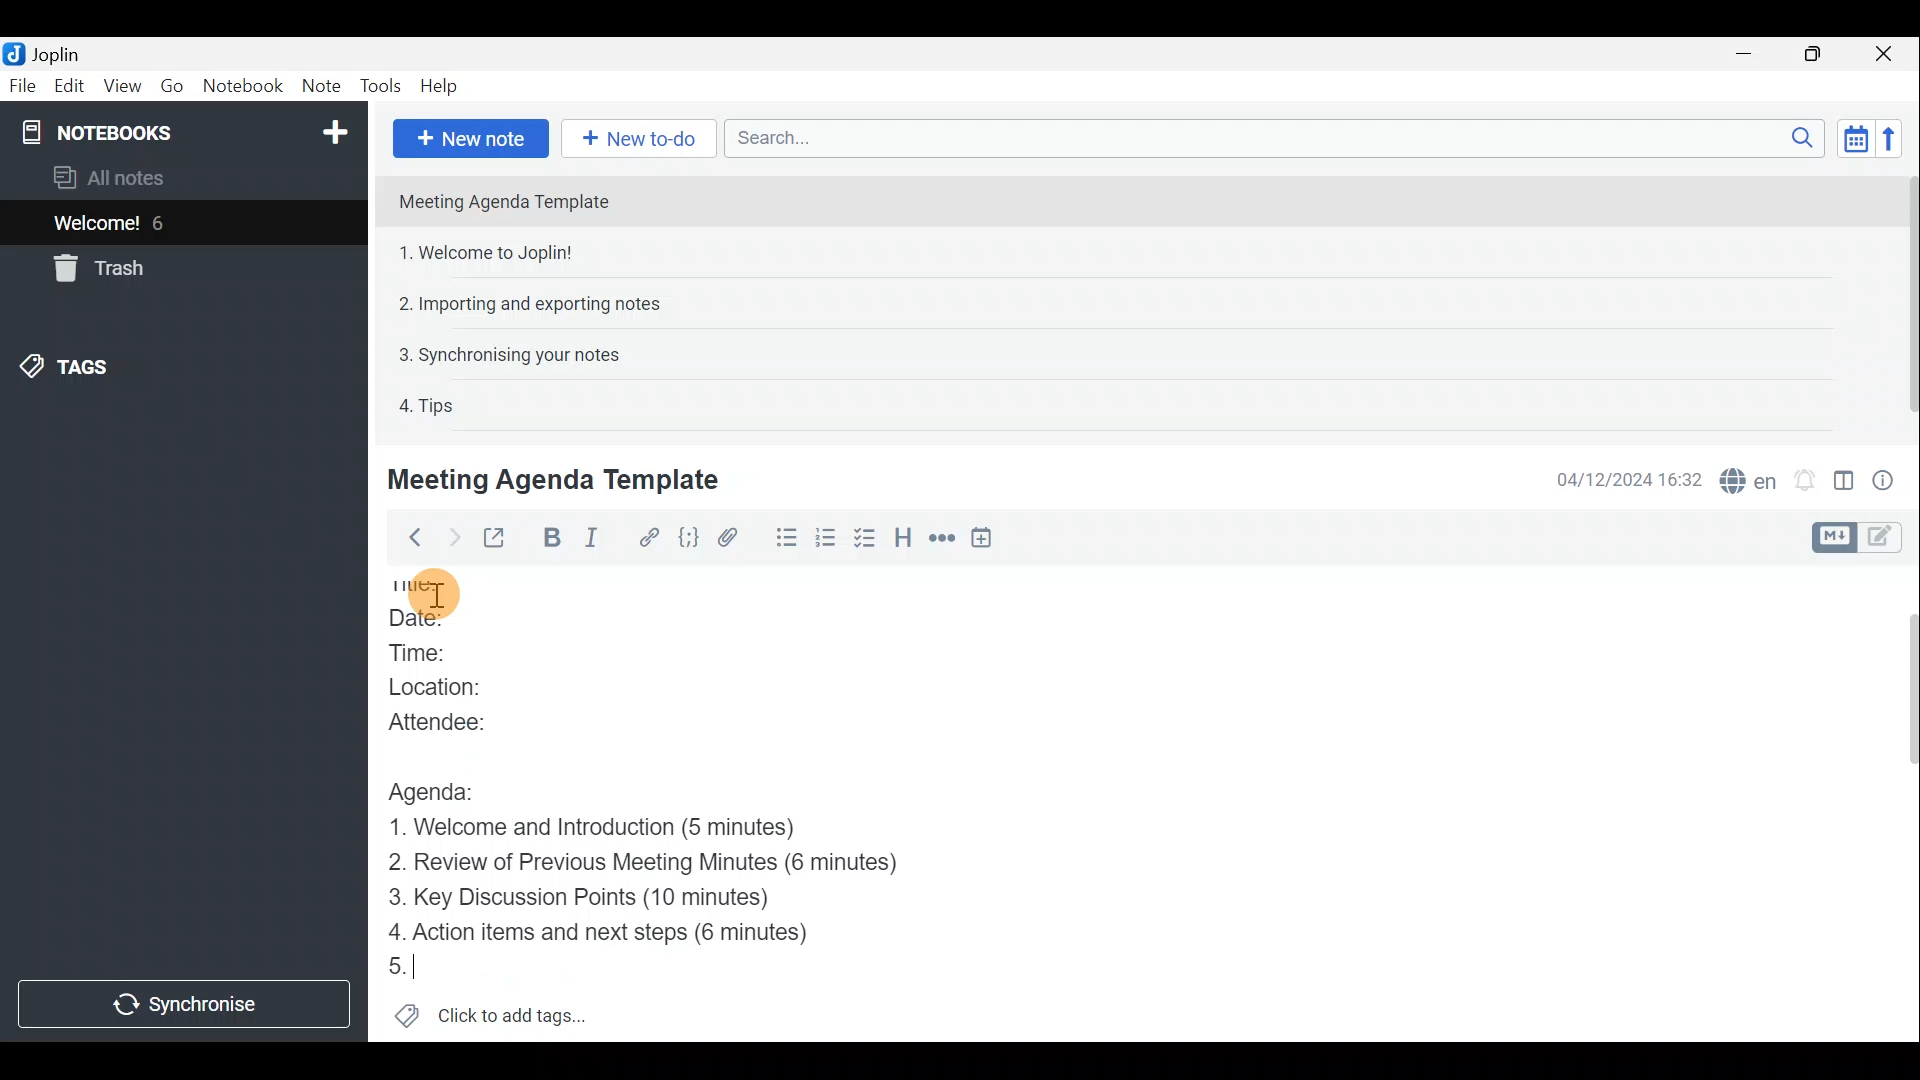 Image resolution: width=1920 pixels, height=1080 pixels. Describe the element at coordinates (169, 85) in the screenshot. I see `Go` at that location.